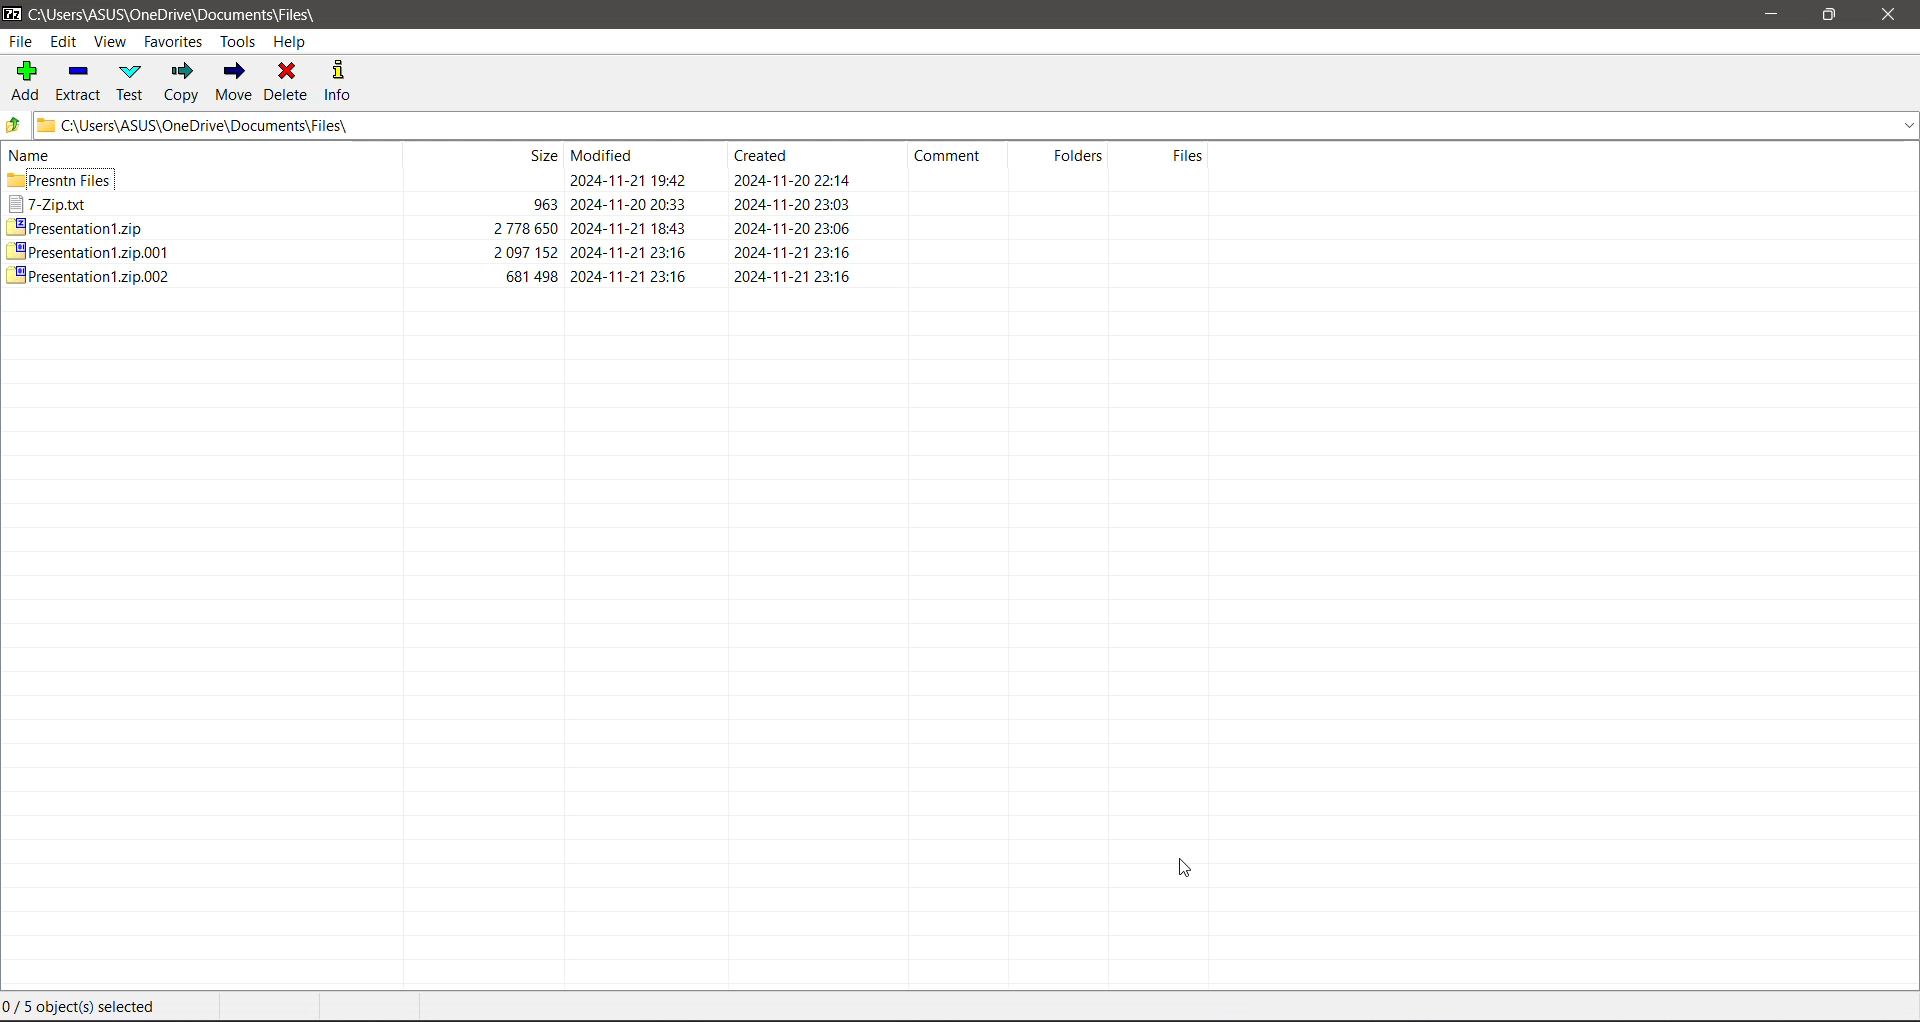  What do you see at coordinates (697, 255) in the screenshot?
I see `2097 152 2024-11-21 23:16 2024-11-21 23:16` at bounding box center [697, 255].